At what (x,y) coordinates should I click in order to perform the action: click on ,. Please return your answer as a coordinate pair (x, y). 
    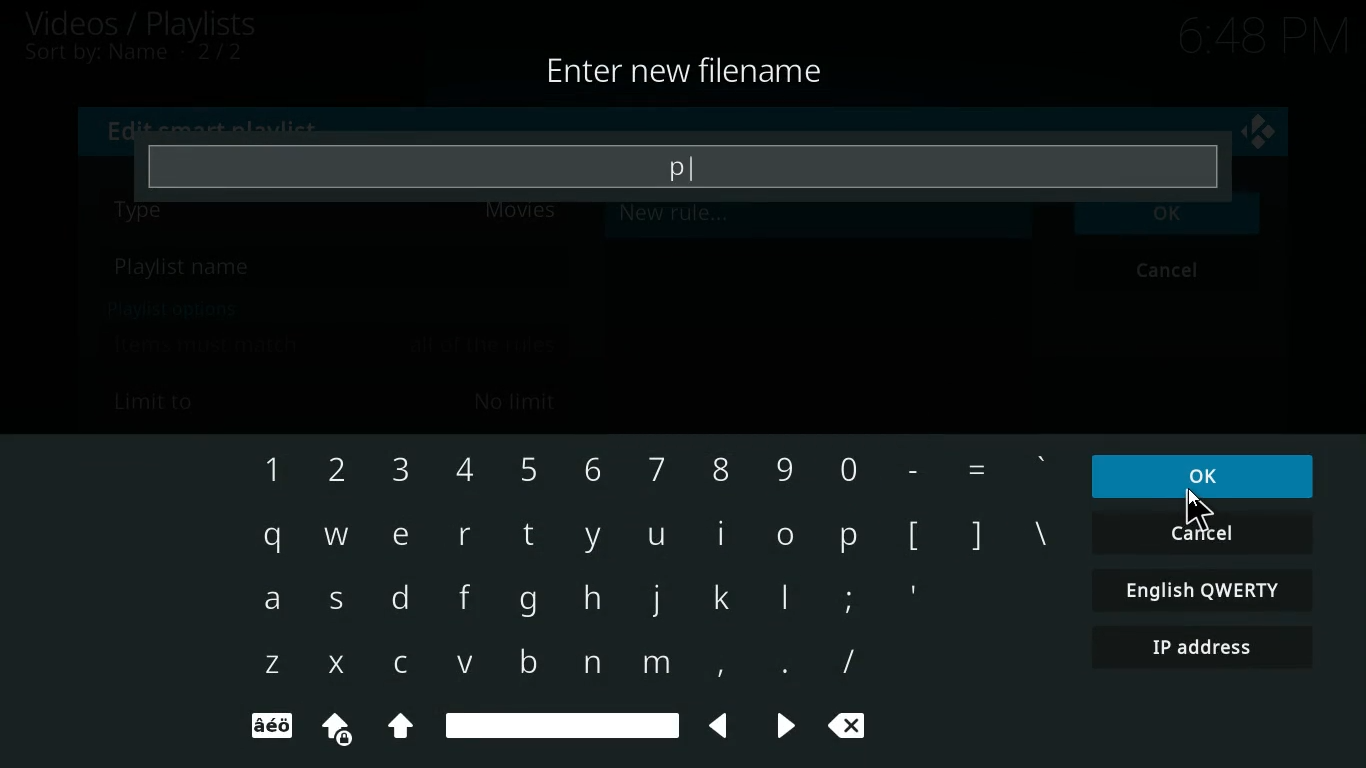
    Looking at the image, I should click on (713, 665).